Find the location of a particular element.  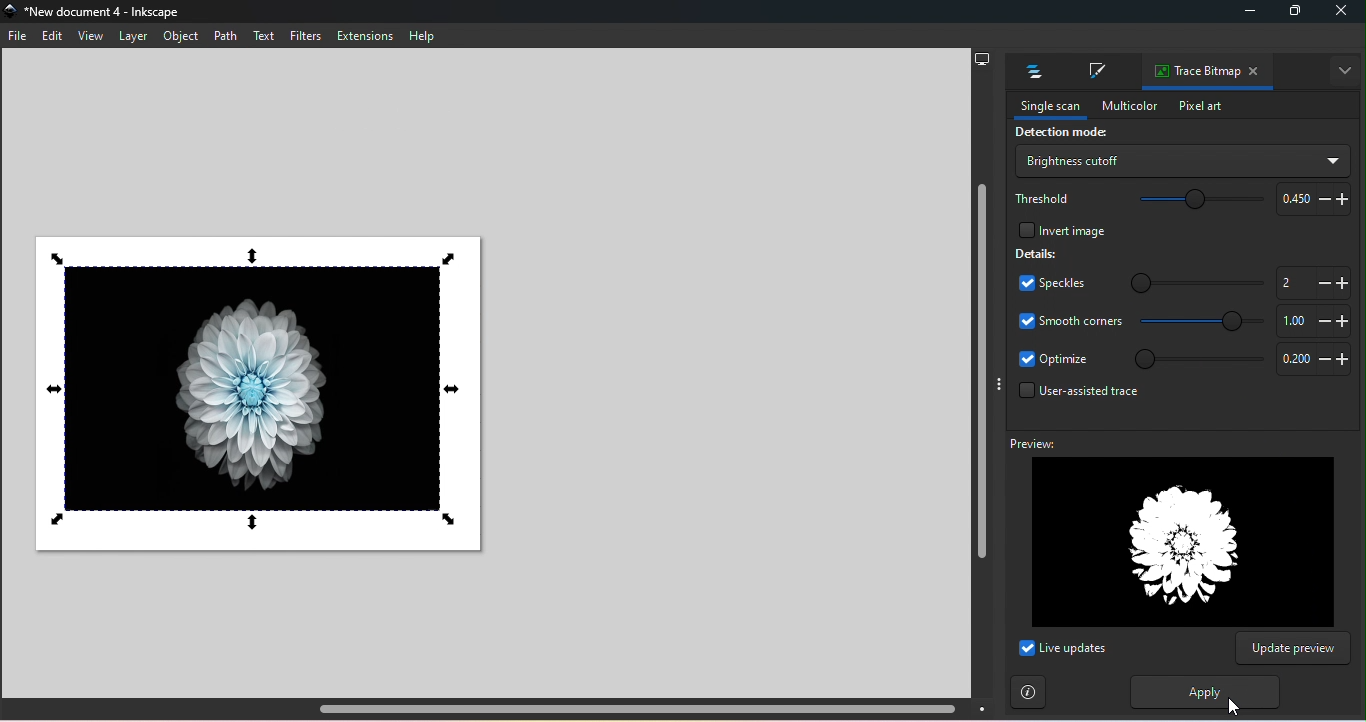

Maximize is located at coordinates (1292, 14).